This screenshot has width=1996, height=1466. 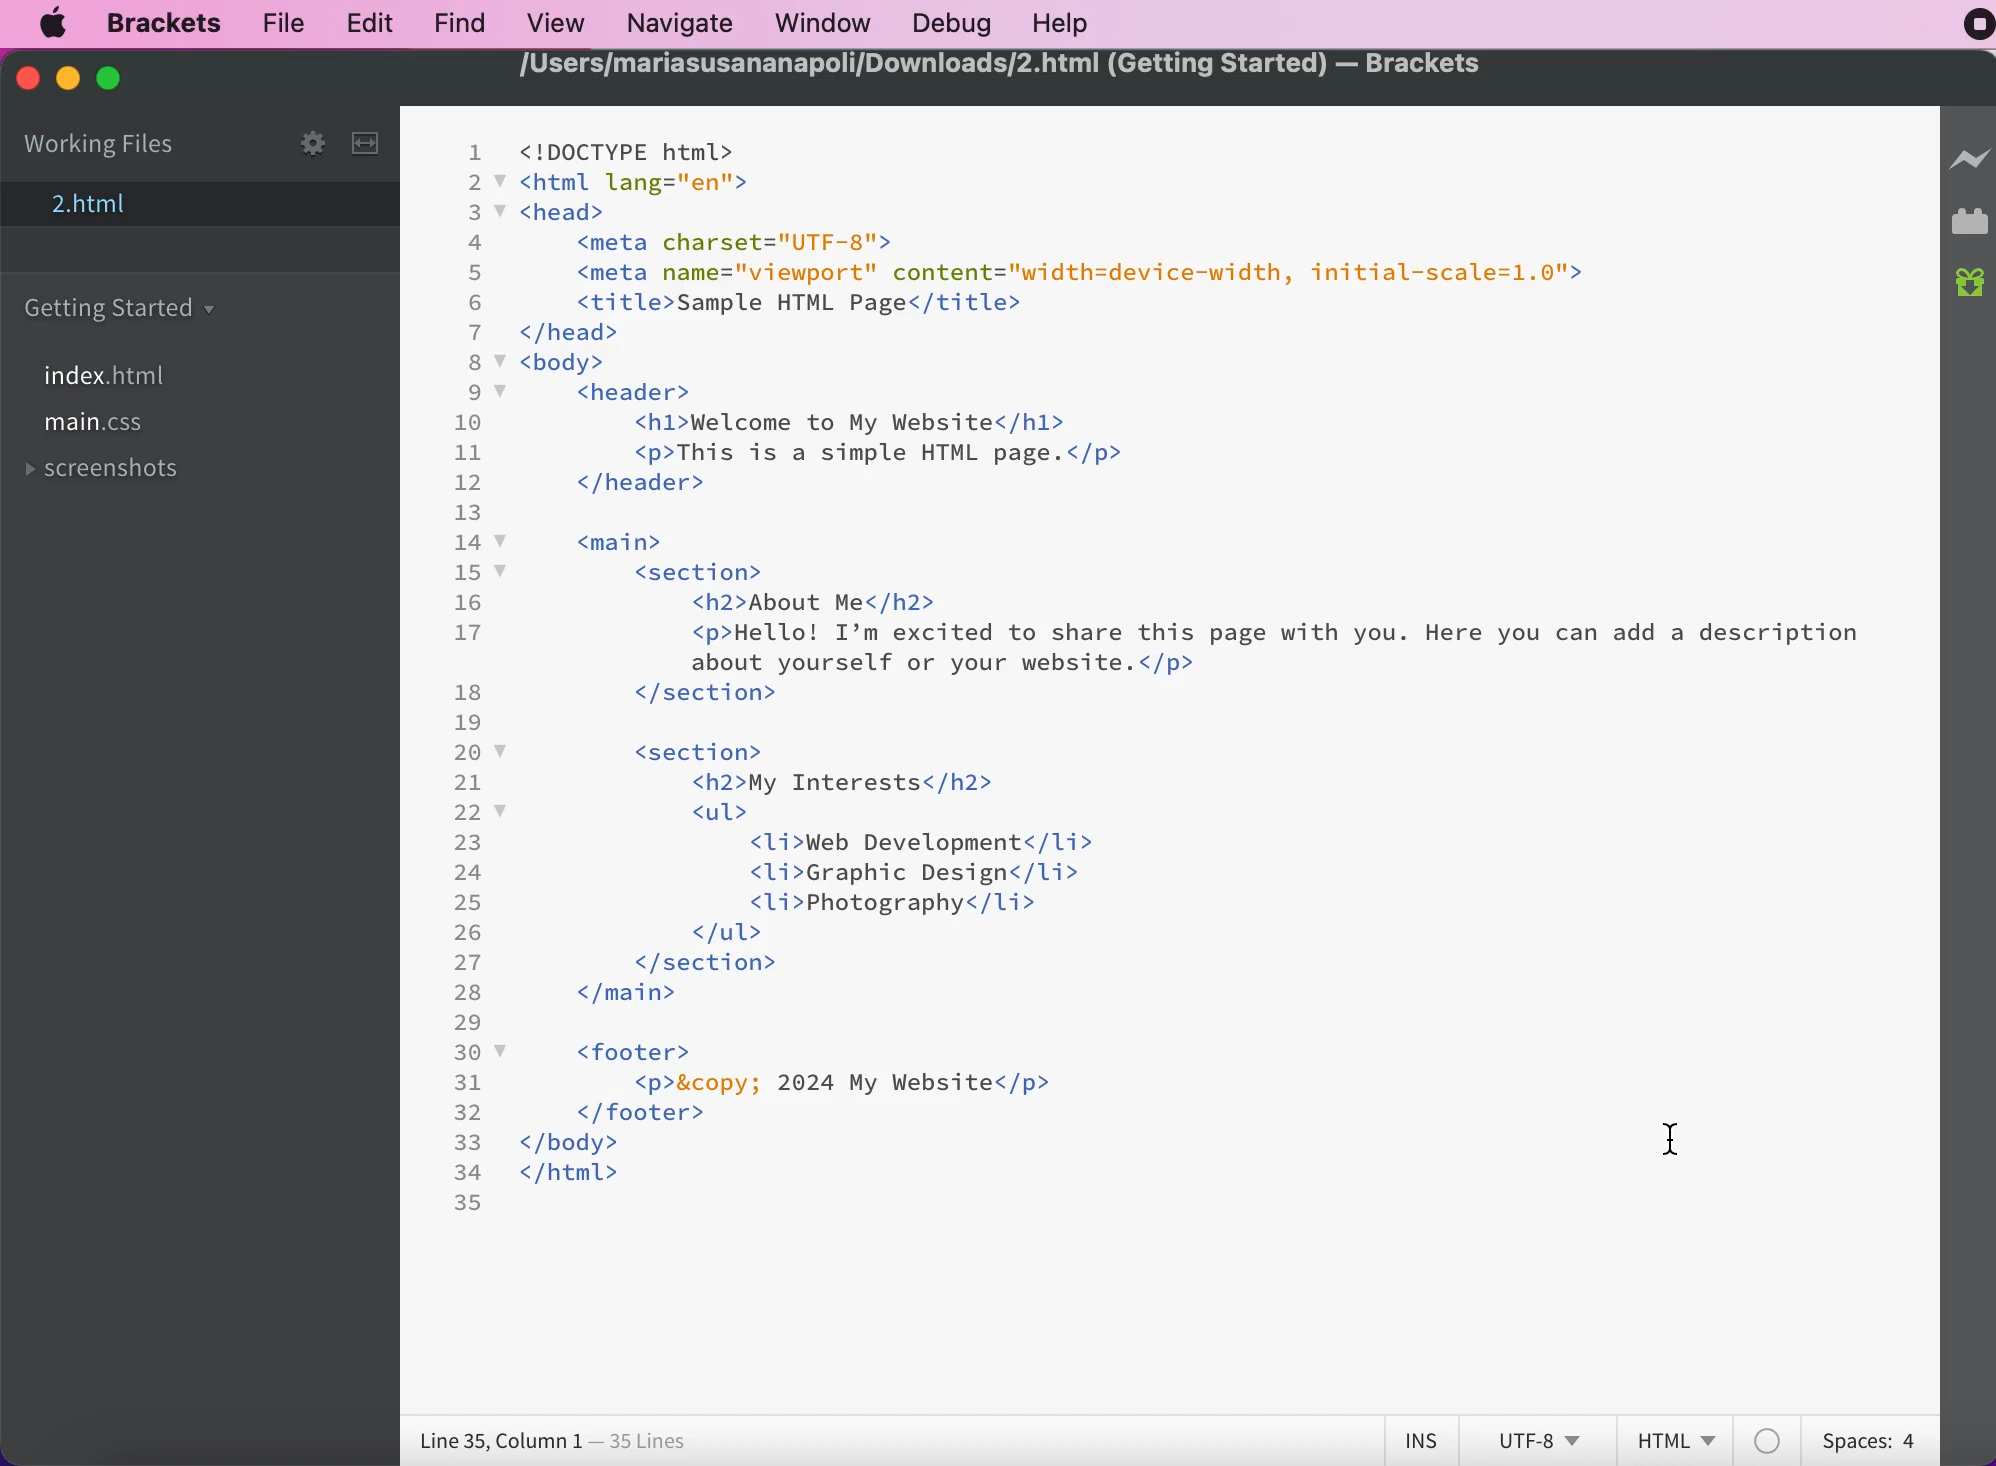 I want to click on color, so click(x=1768, y=1437).